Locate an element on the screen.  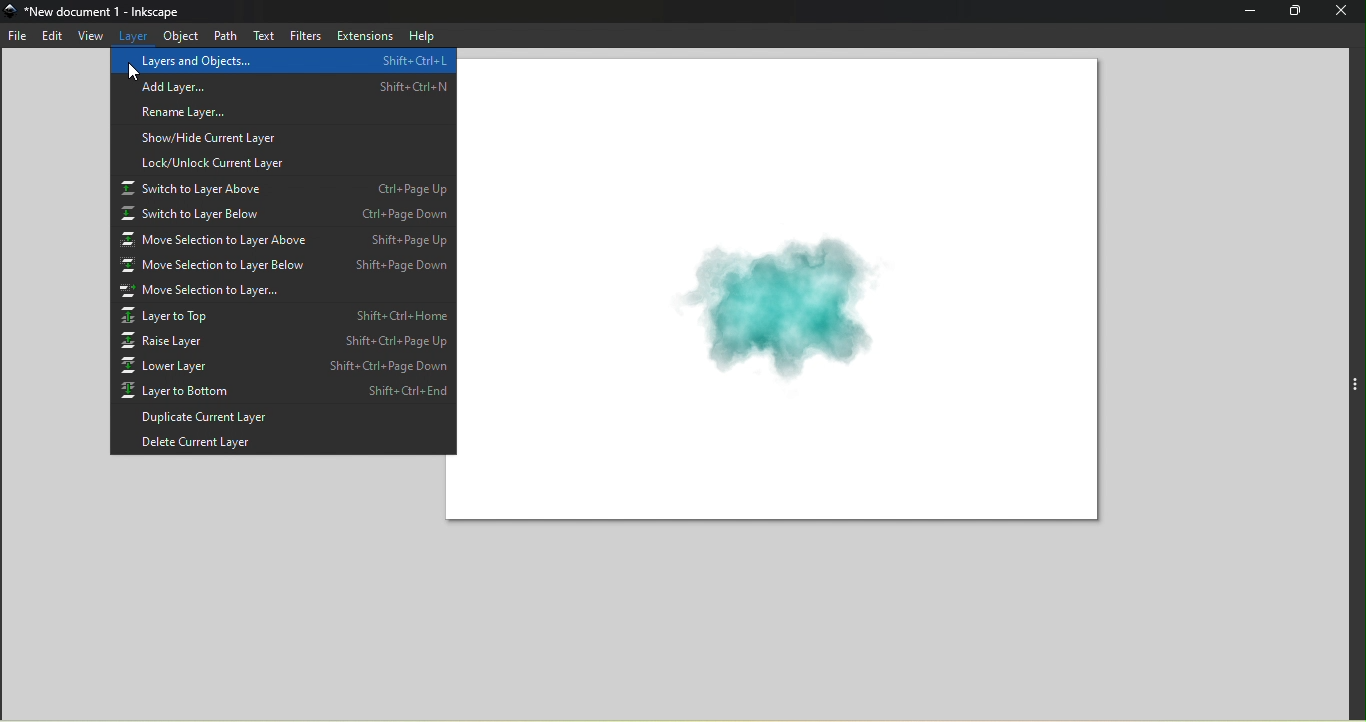
 *New document 1 - Inkscape is located at coordinates (105, 11).